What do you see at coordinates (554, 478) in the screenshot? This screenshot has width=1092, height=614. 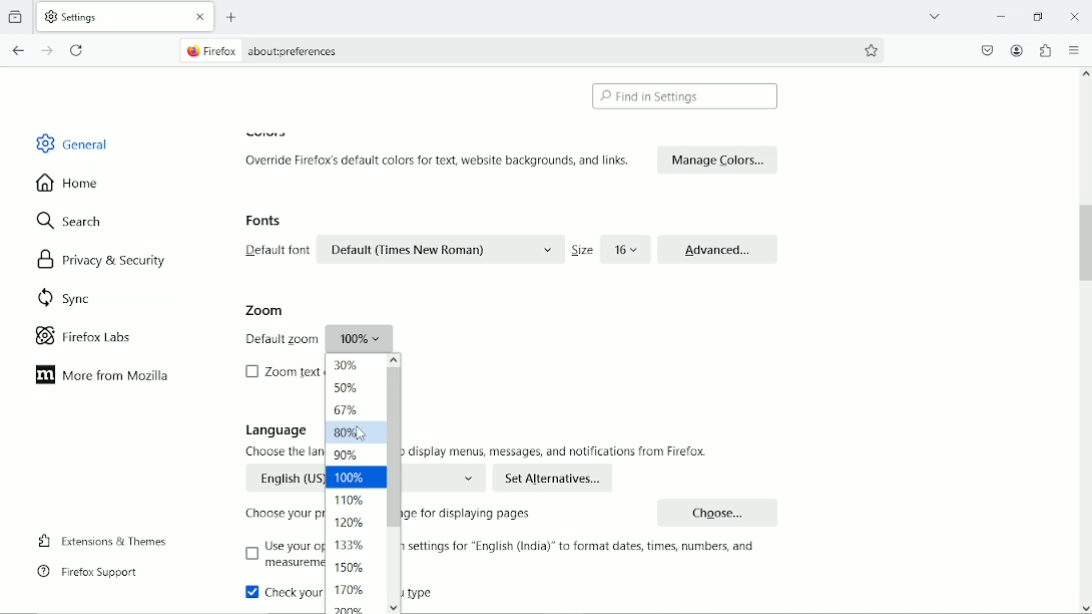 I see `Set Alternatives...` at bounding box center [554, 478].